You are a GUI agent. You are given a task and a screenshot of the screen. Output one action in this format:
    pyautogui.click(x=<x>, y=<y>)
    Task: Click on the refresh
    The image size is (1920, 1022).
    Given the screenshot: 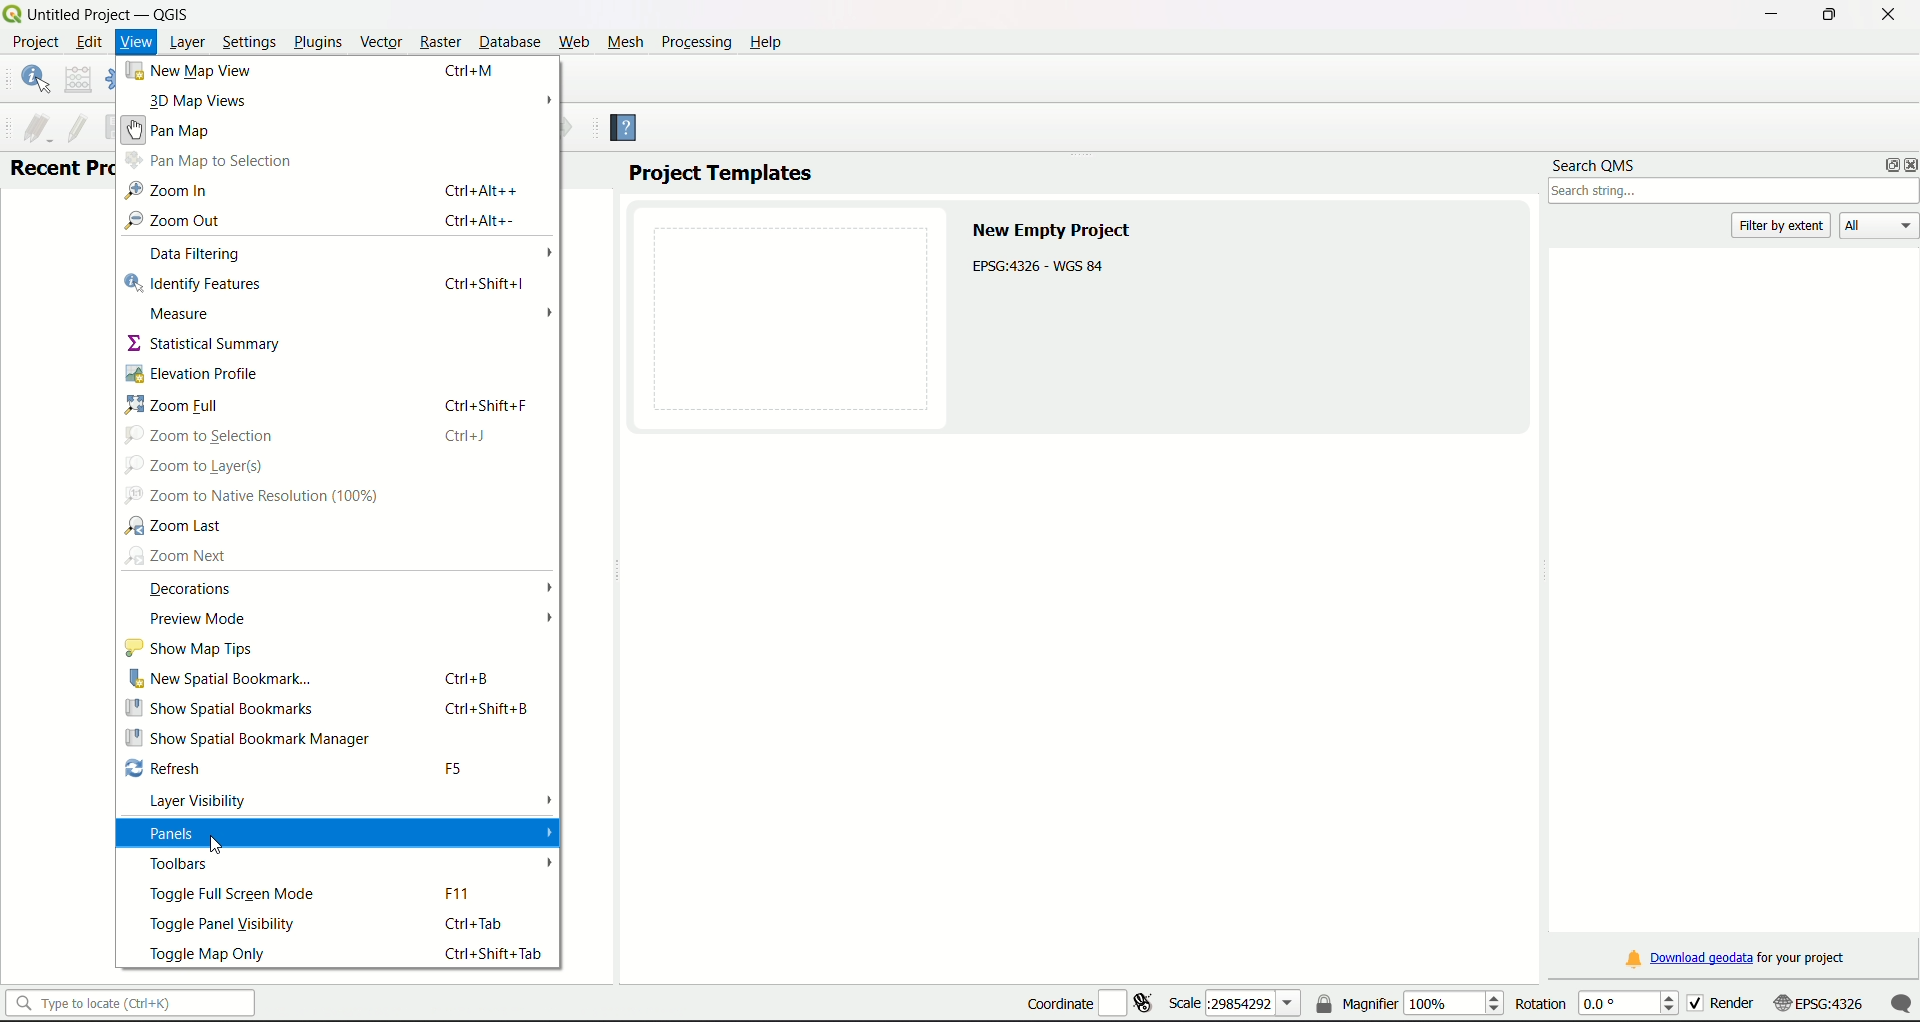 What is the action you would take?
    pyautogui.click(x=167, y=768)
    